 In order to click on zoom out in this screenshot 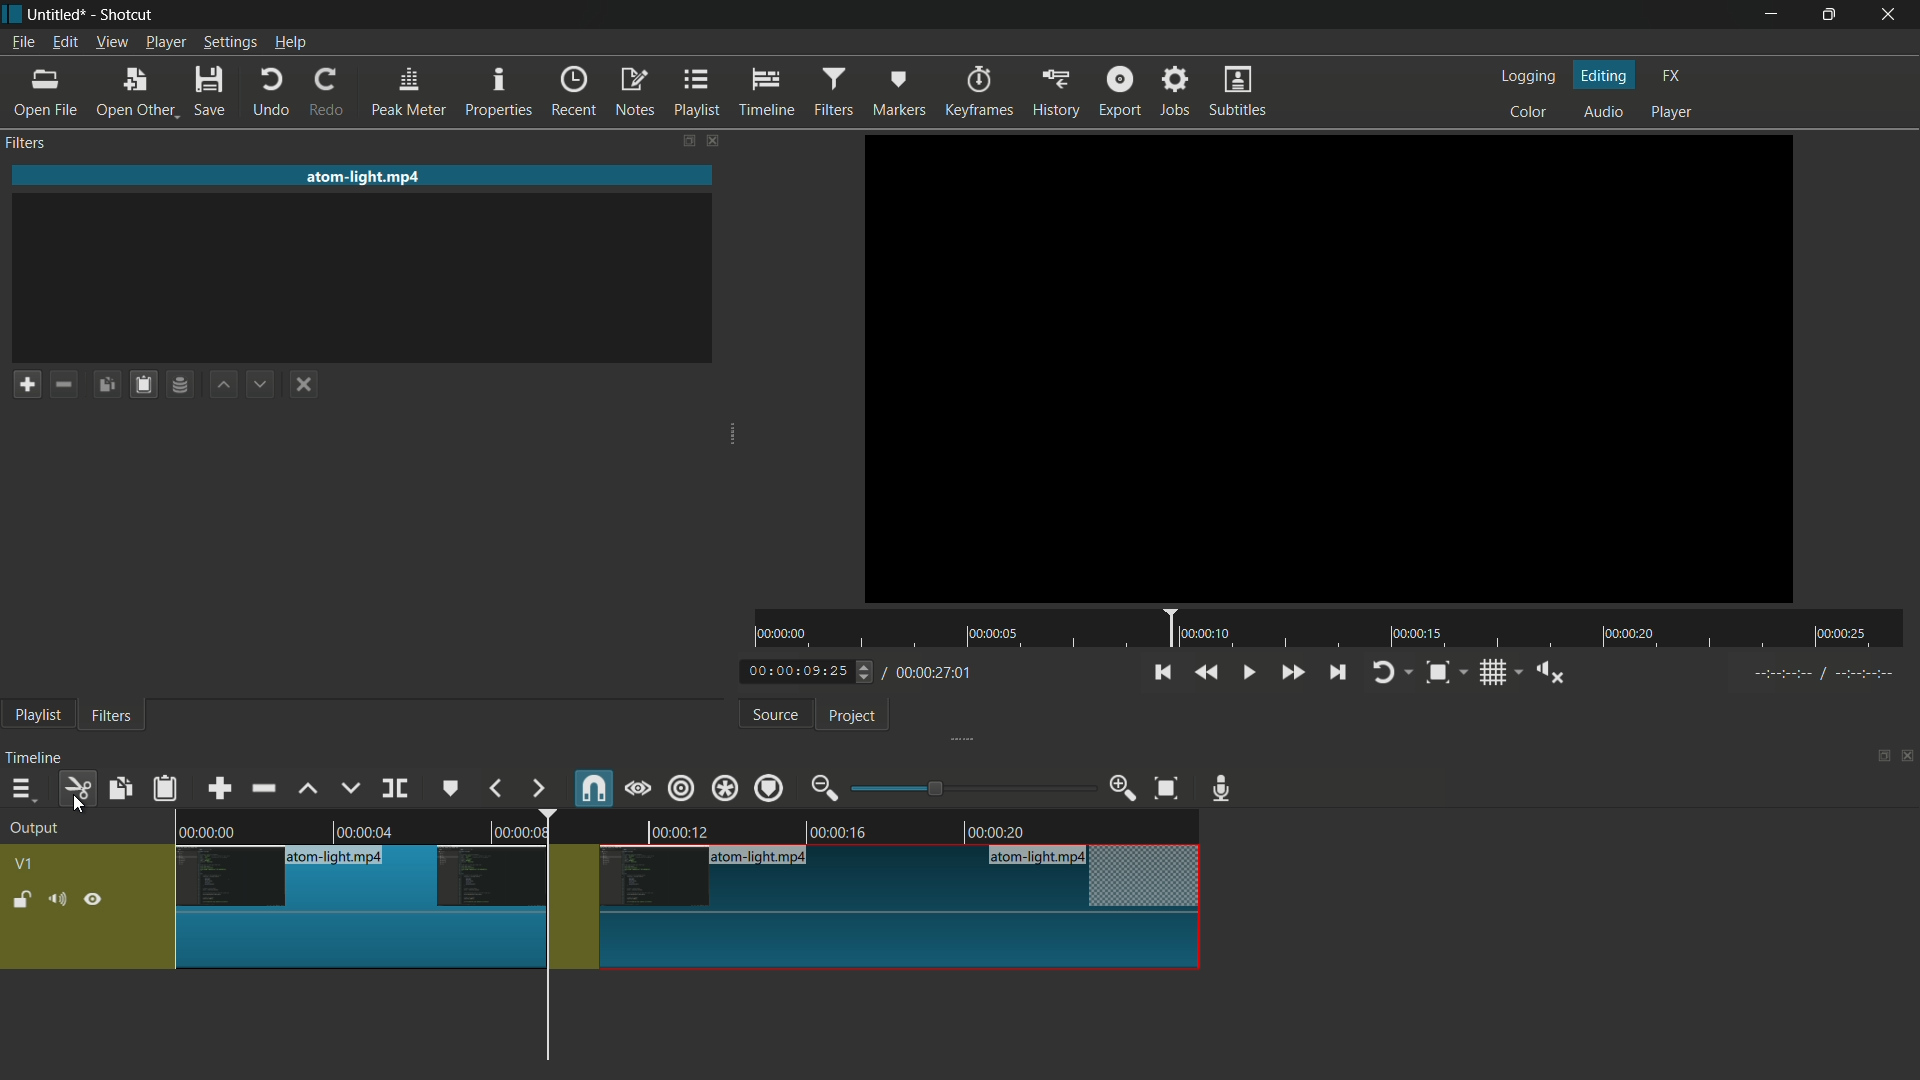, I will do `click(827, 788)`.